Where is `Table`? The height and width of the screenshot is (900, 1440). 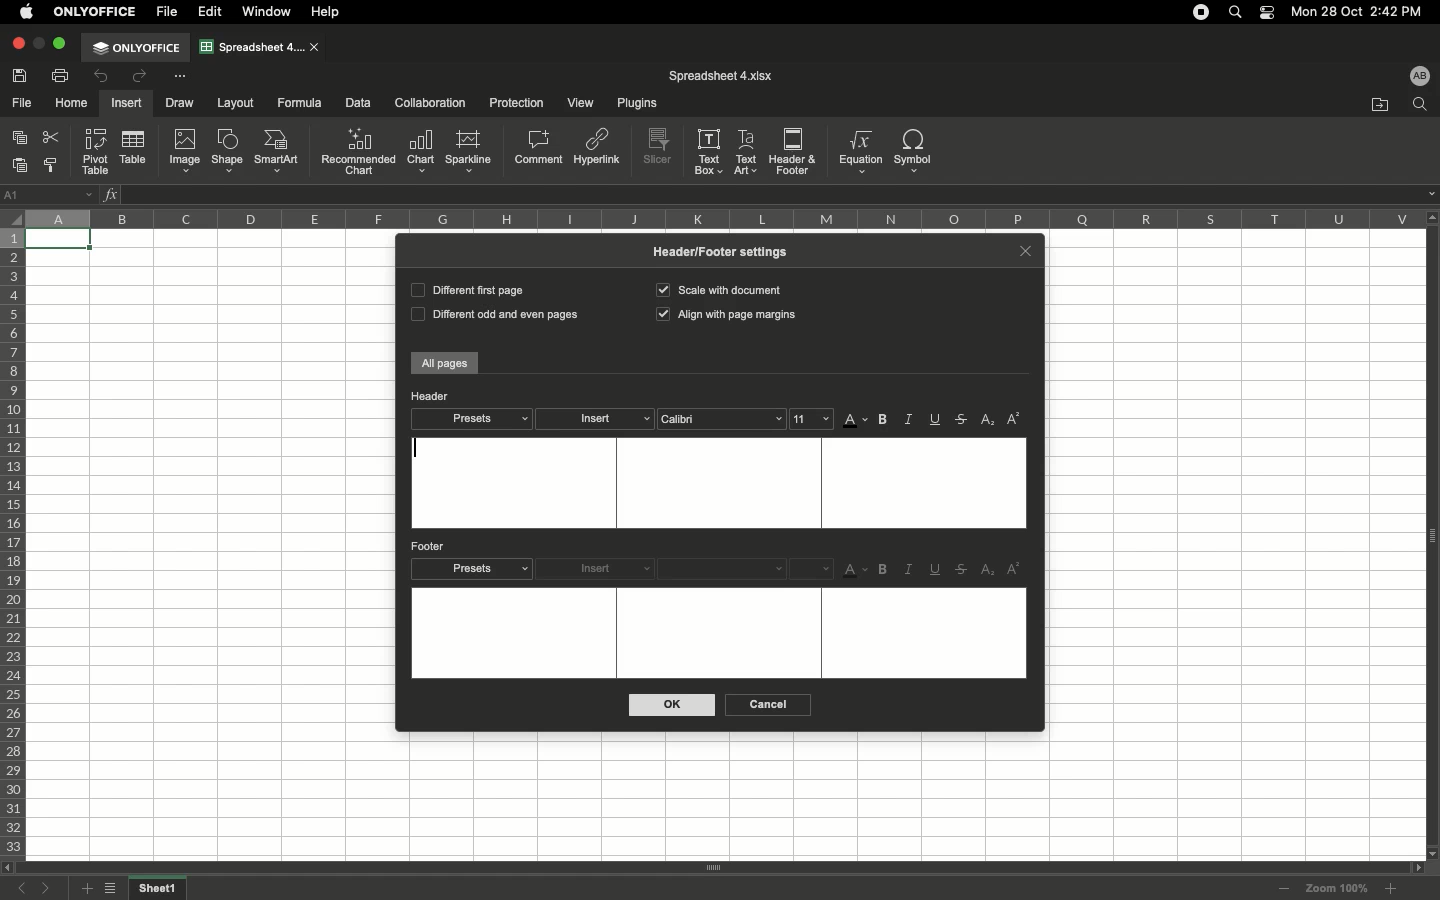
Table is located at coordinates (131, 149).